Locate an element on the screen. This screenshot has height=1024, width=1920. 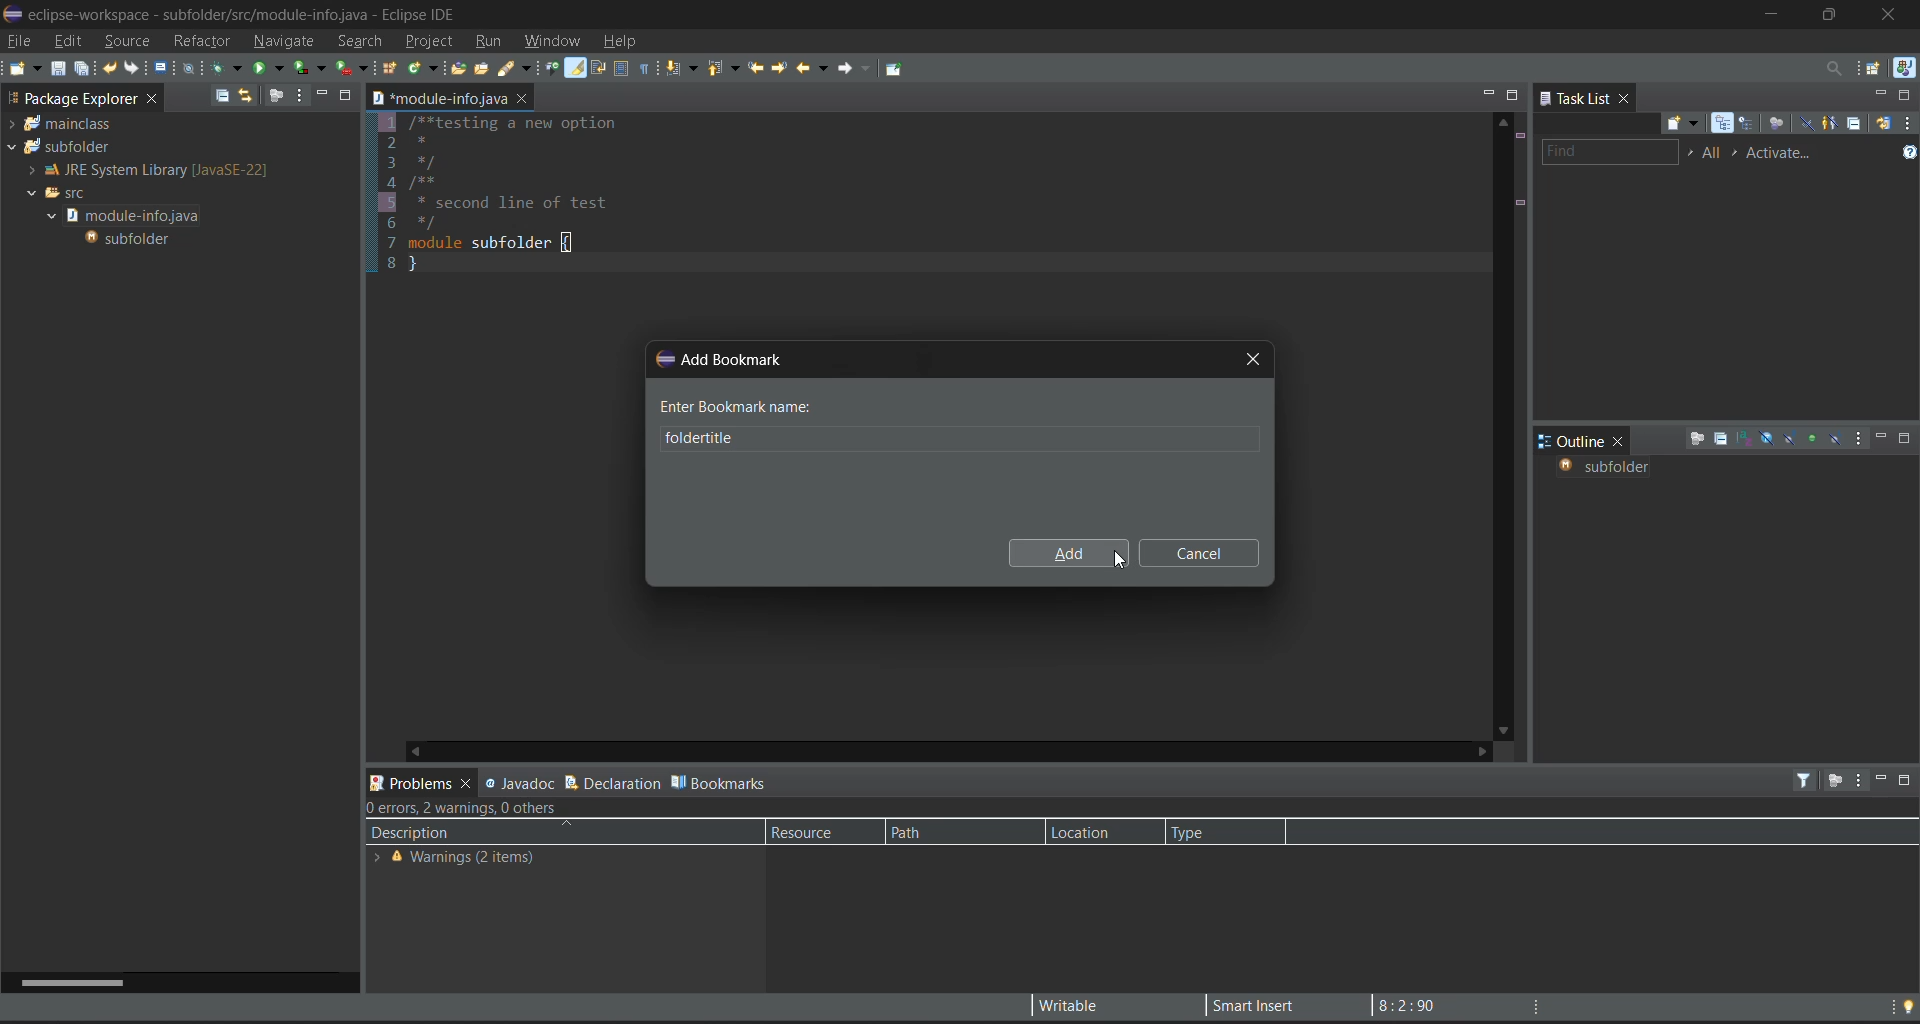
subfolder is located at coordinates (132, 237).